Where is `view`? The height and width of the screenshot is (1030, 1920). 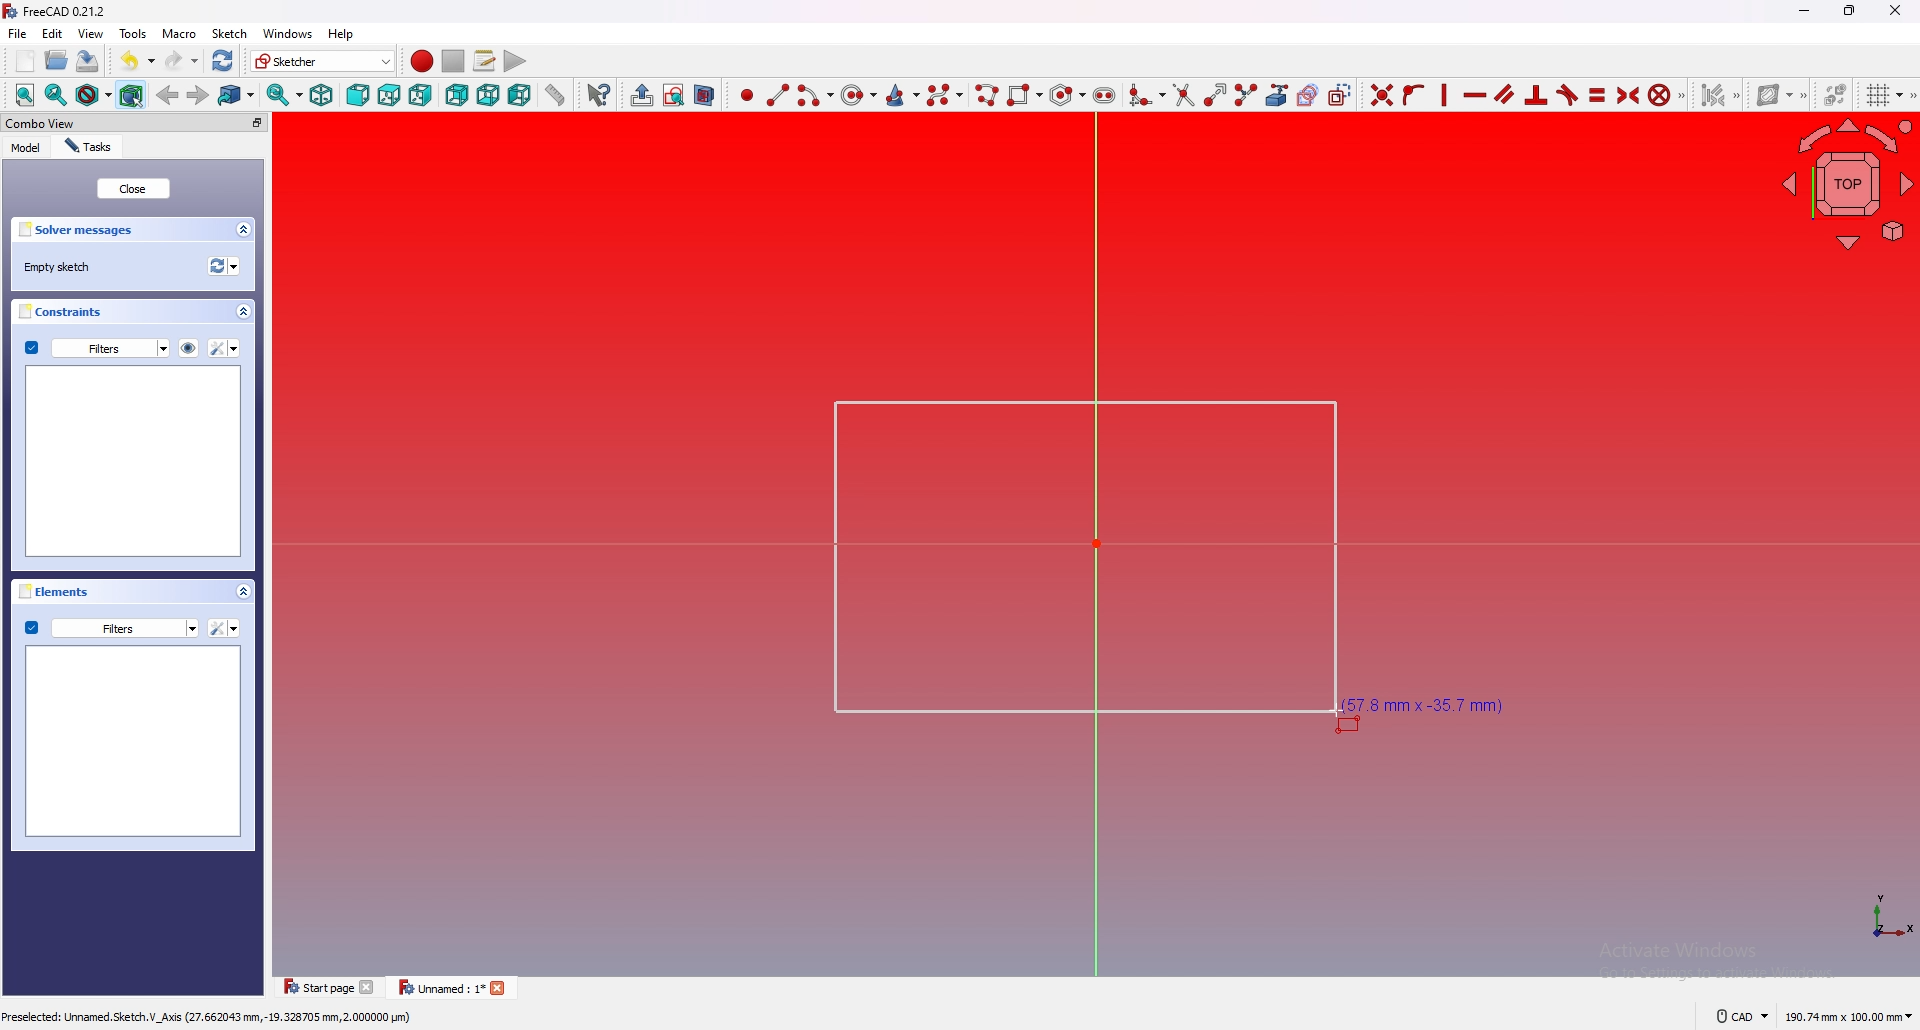 view is located at coordinates (91, 33).